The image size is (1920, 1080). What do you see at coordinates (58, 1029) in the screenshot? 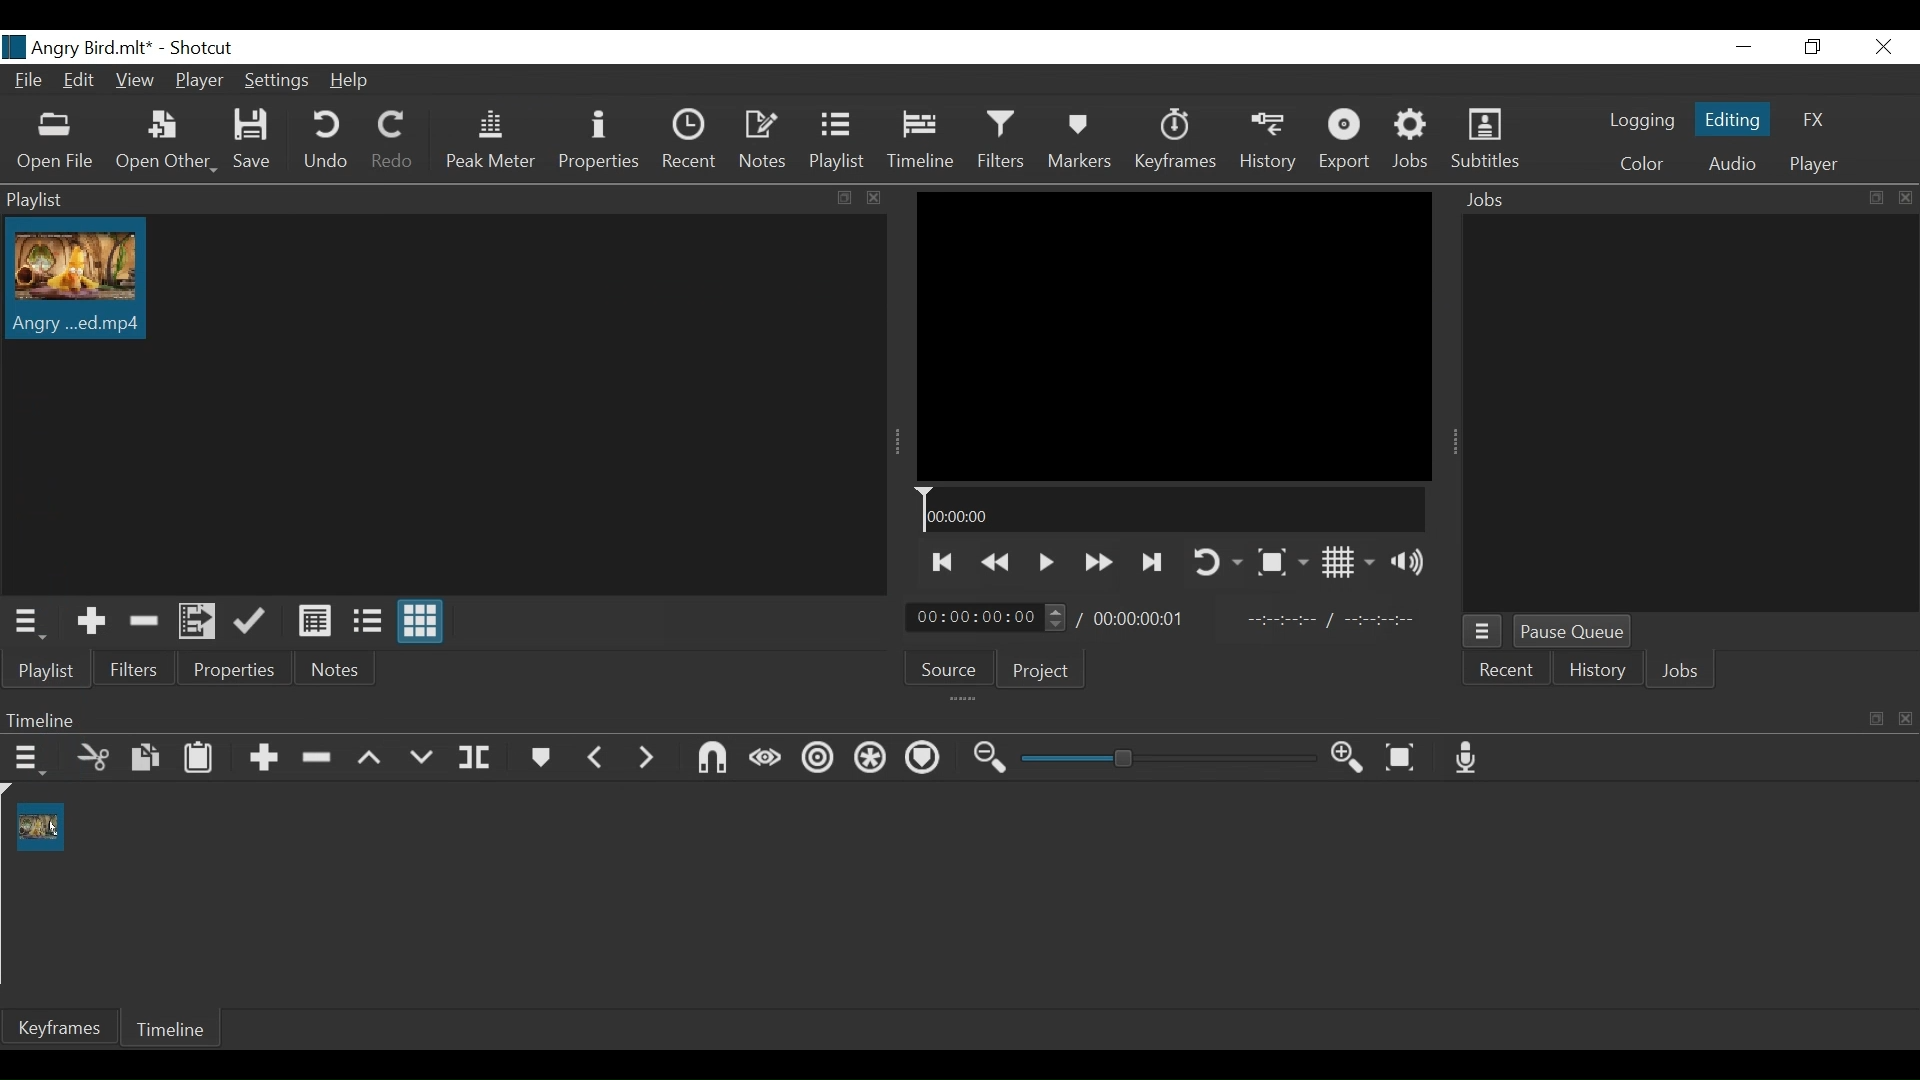
I see `Keyframe` at bounding box center [58, 1029].